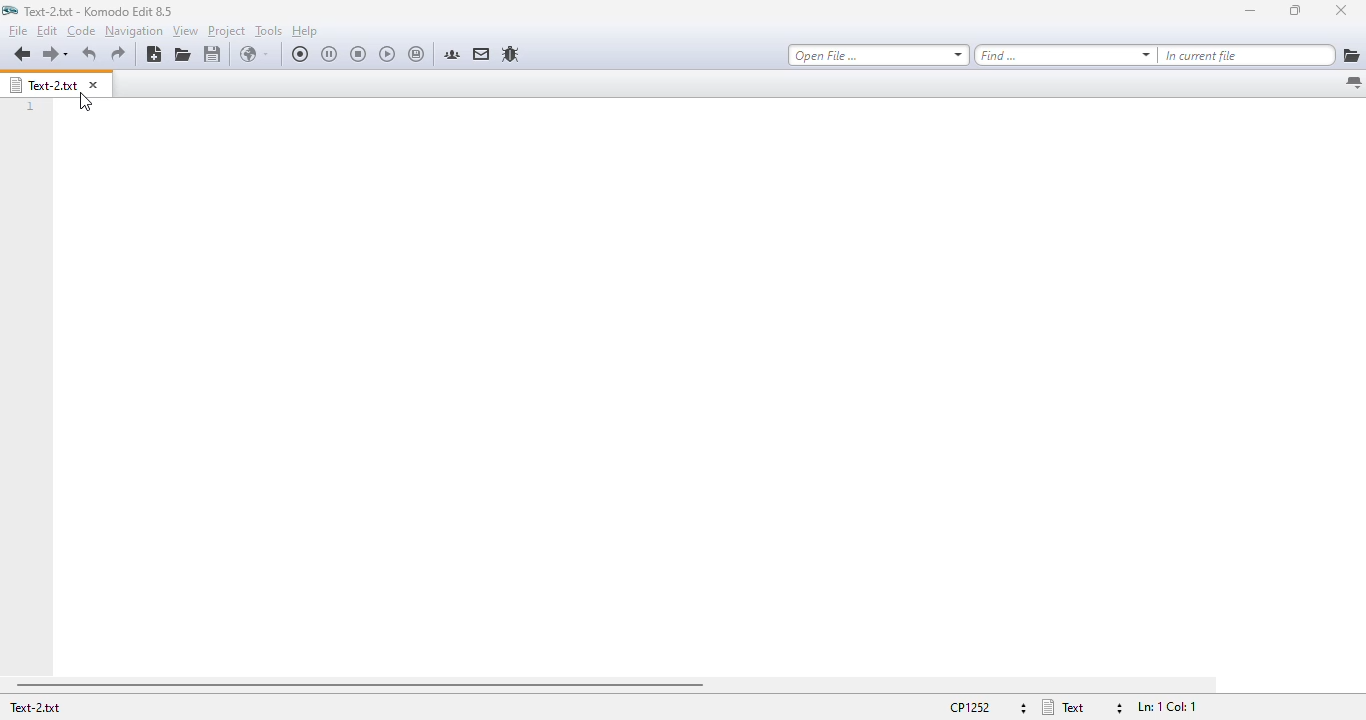 The height and width of the screenshot is (720, 1366). What do you see at coordinates (90, 54) in the screenshot?
I see `undo last action` at bounding box center [90, 54].